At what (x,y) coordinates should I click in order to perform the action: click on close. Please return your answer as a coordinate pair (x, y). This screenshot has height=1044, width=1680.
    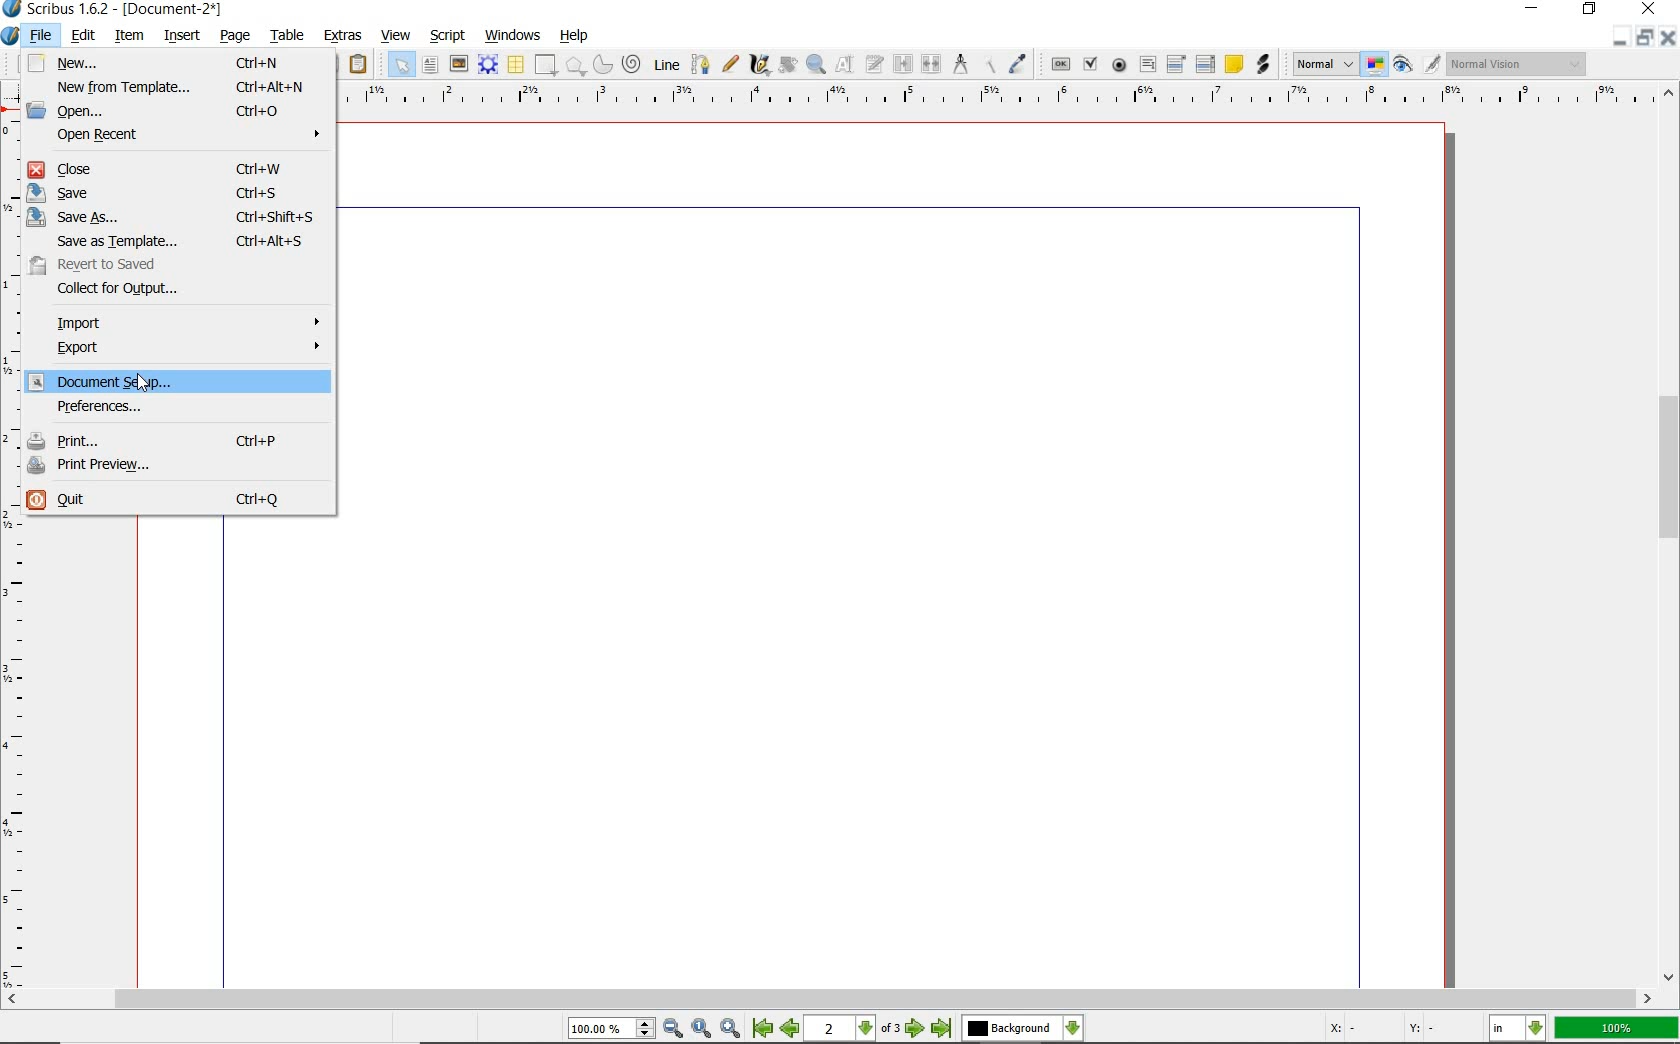
    Looking at the image, I should click on (1648, 10).